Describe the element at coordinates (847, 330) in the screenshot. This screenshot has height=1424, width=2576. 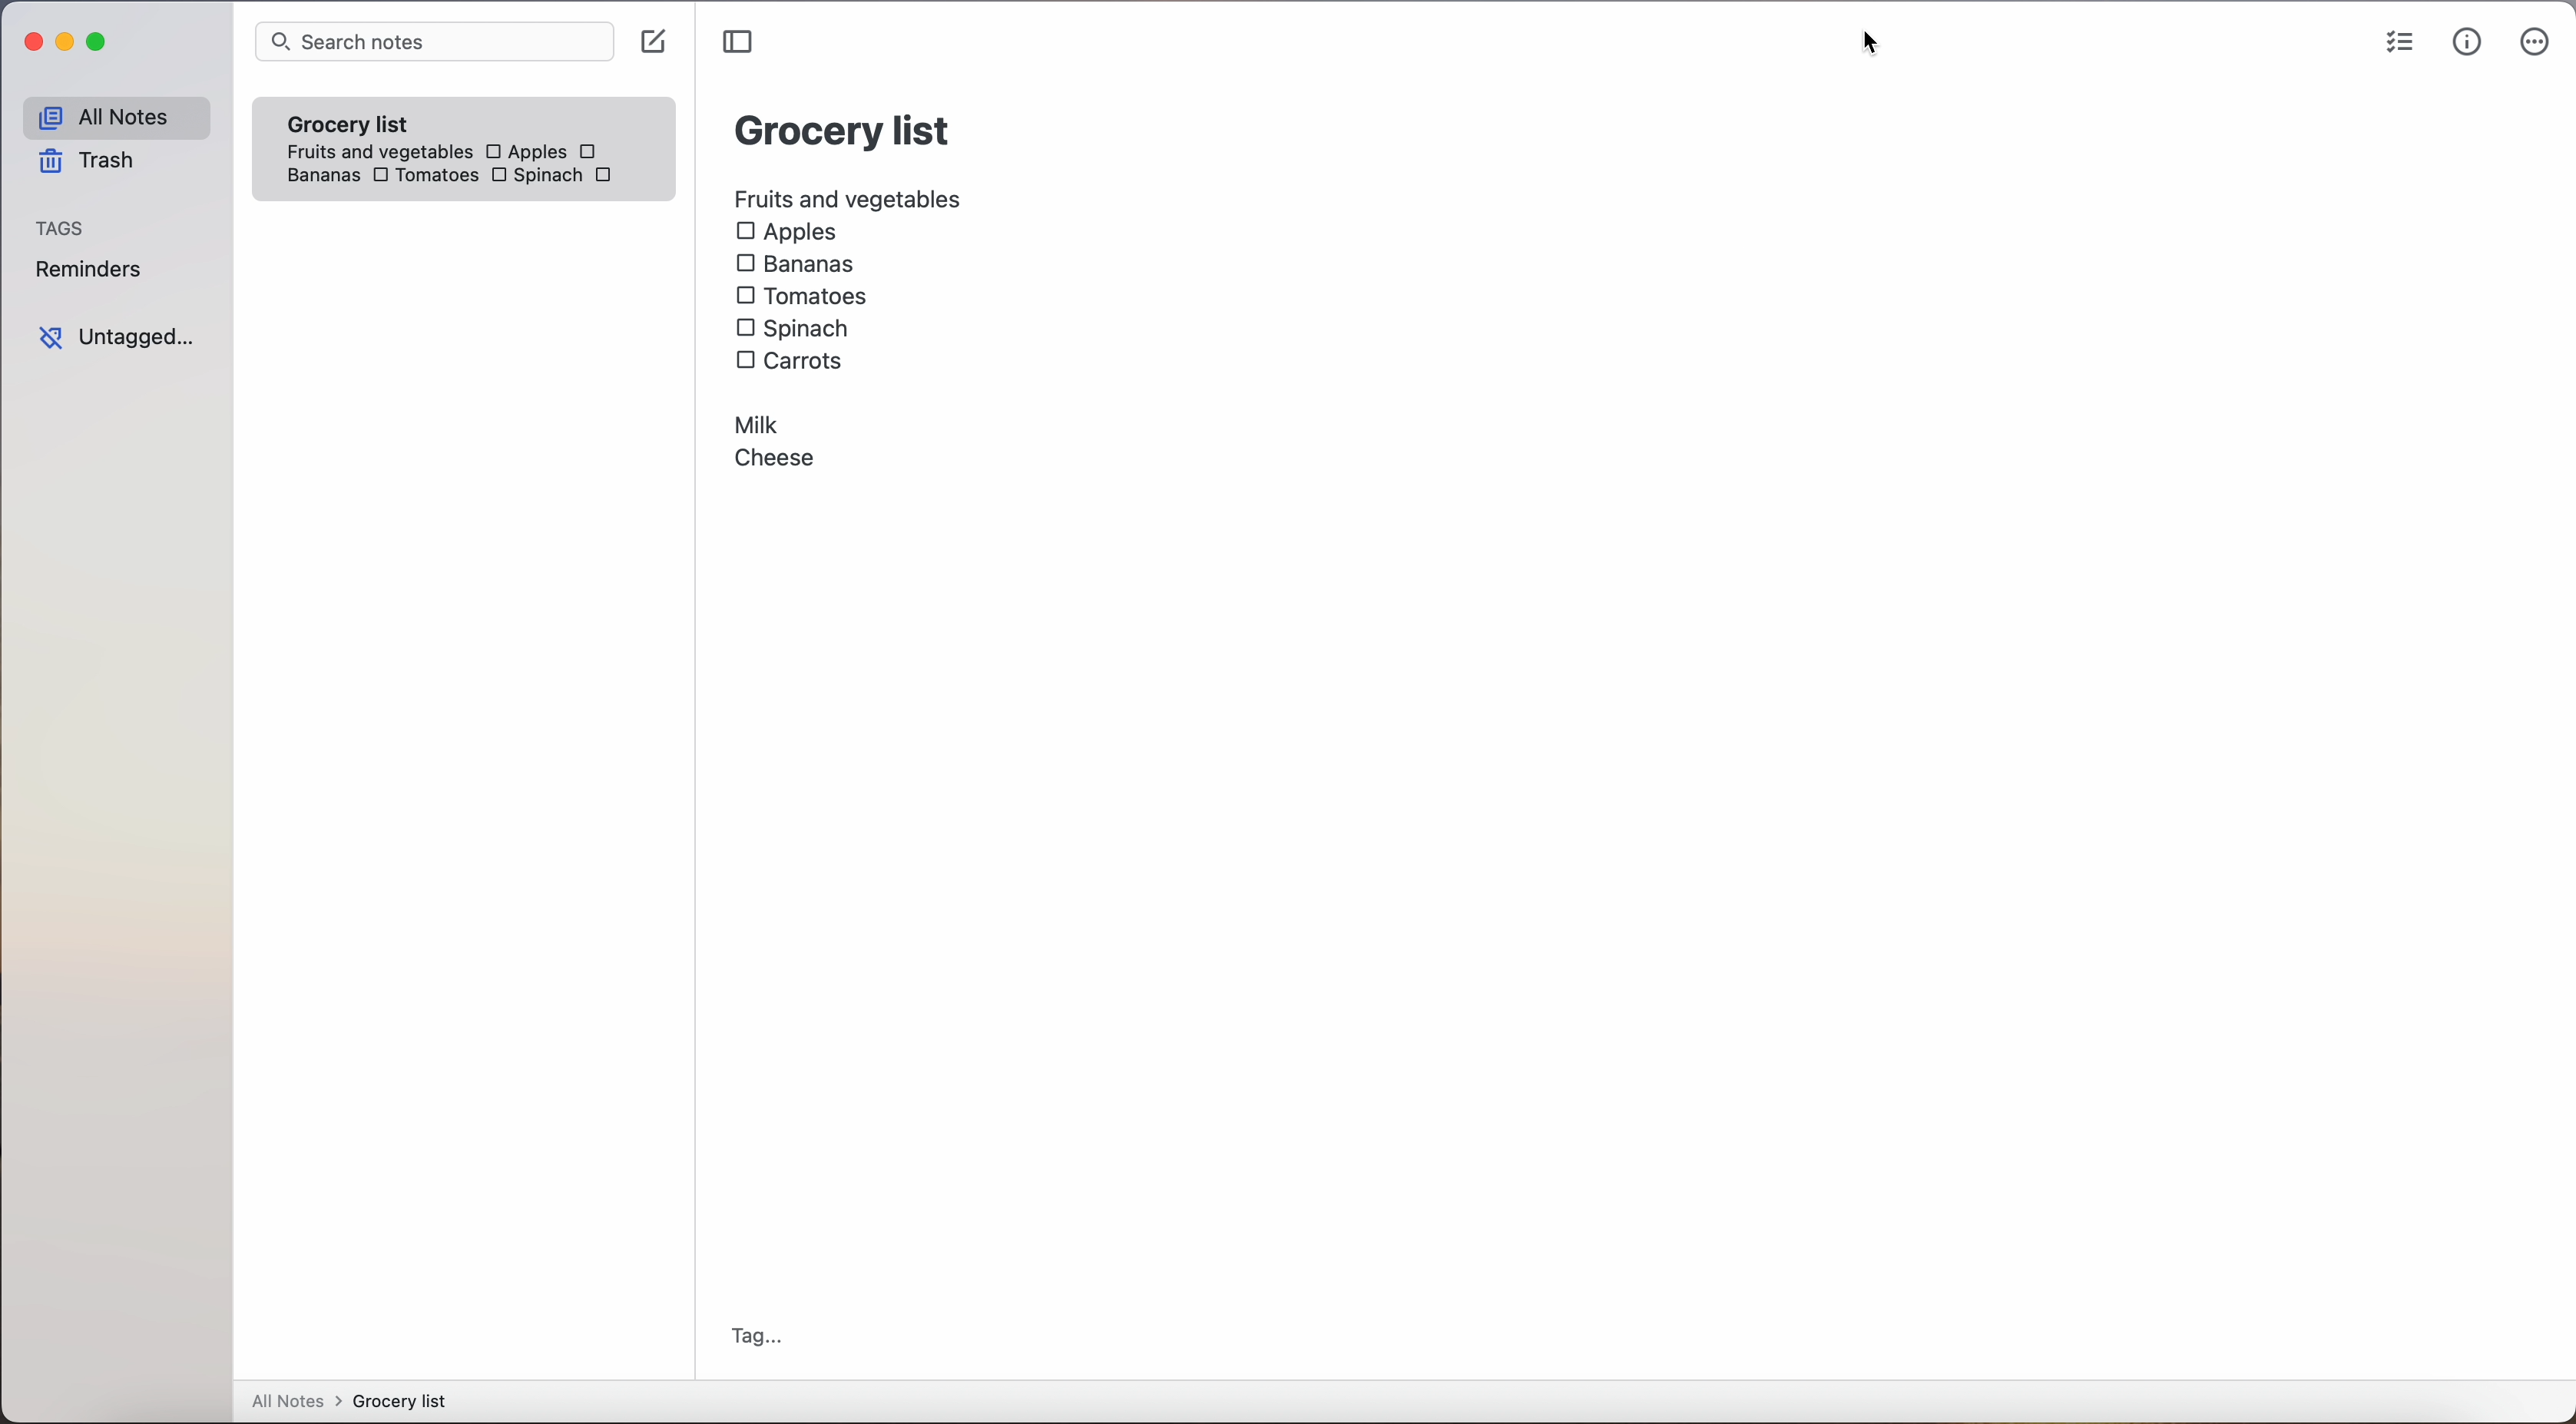
I see `Fruits and vegetables: Apples, Bananas, Tomatoes, Spinach, Carrots, Milk, Cheese` at that location.